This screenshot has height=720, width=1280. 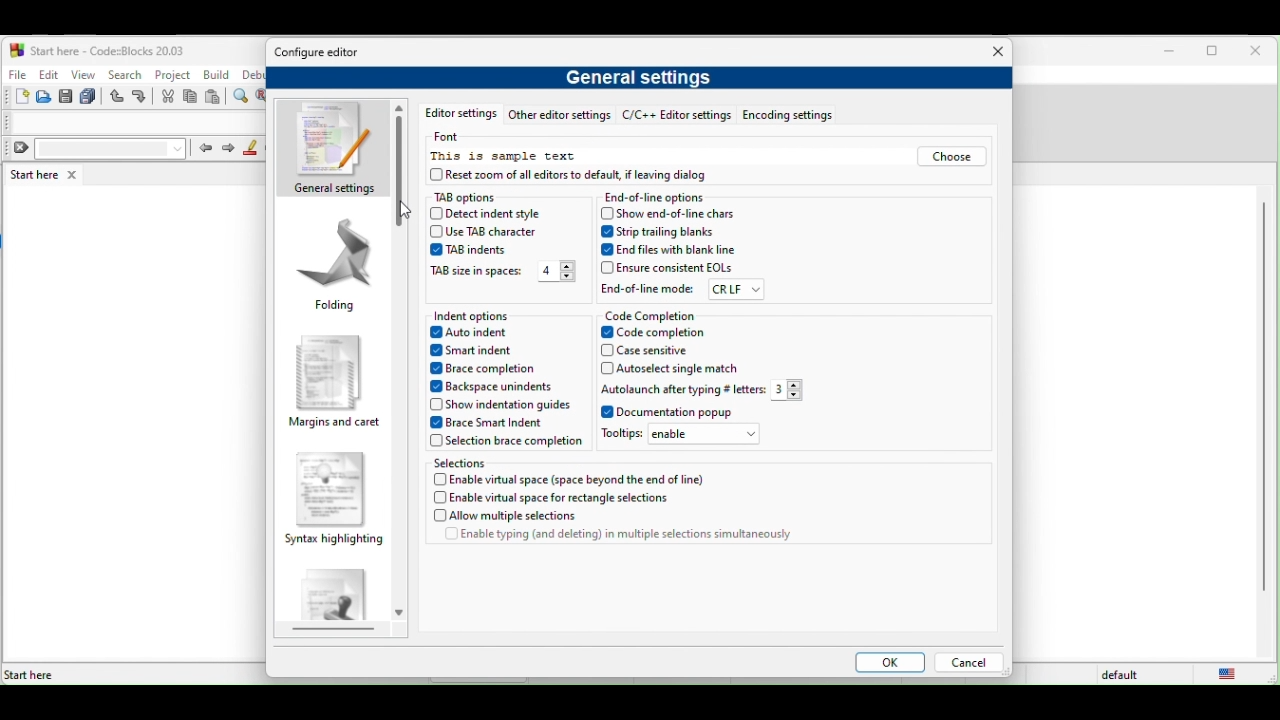 I want to click on next , so click(x=228, y=149).